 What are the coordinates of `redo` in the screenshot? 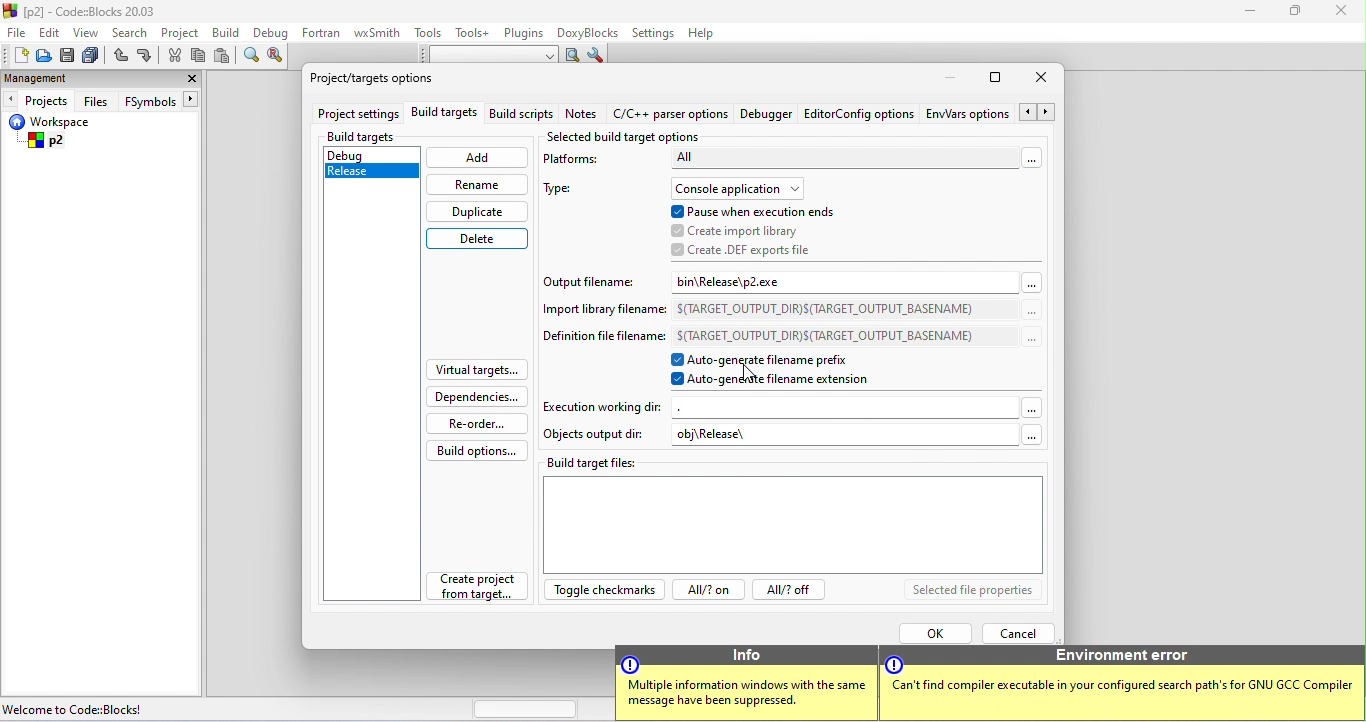 It's located at (146, 57).